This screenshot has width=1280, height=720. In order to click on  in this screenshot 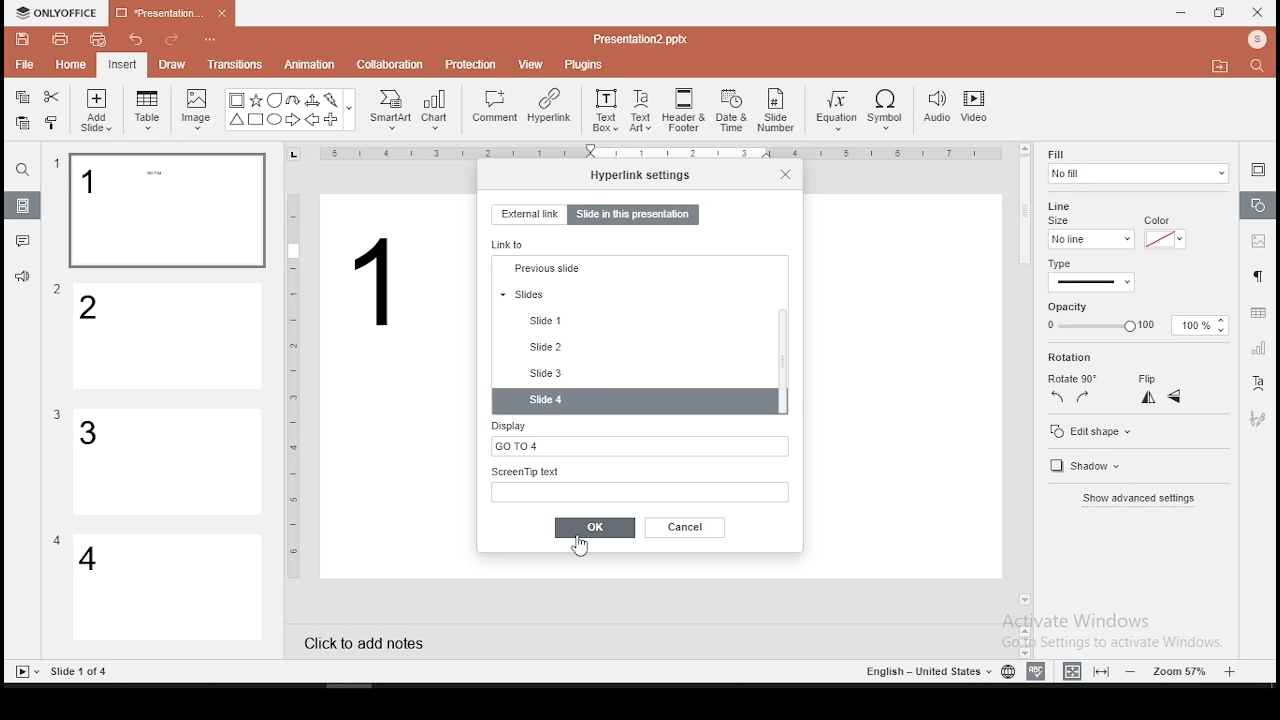, I will do `click(57, 540)`.